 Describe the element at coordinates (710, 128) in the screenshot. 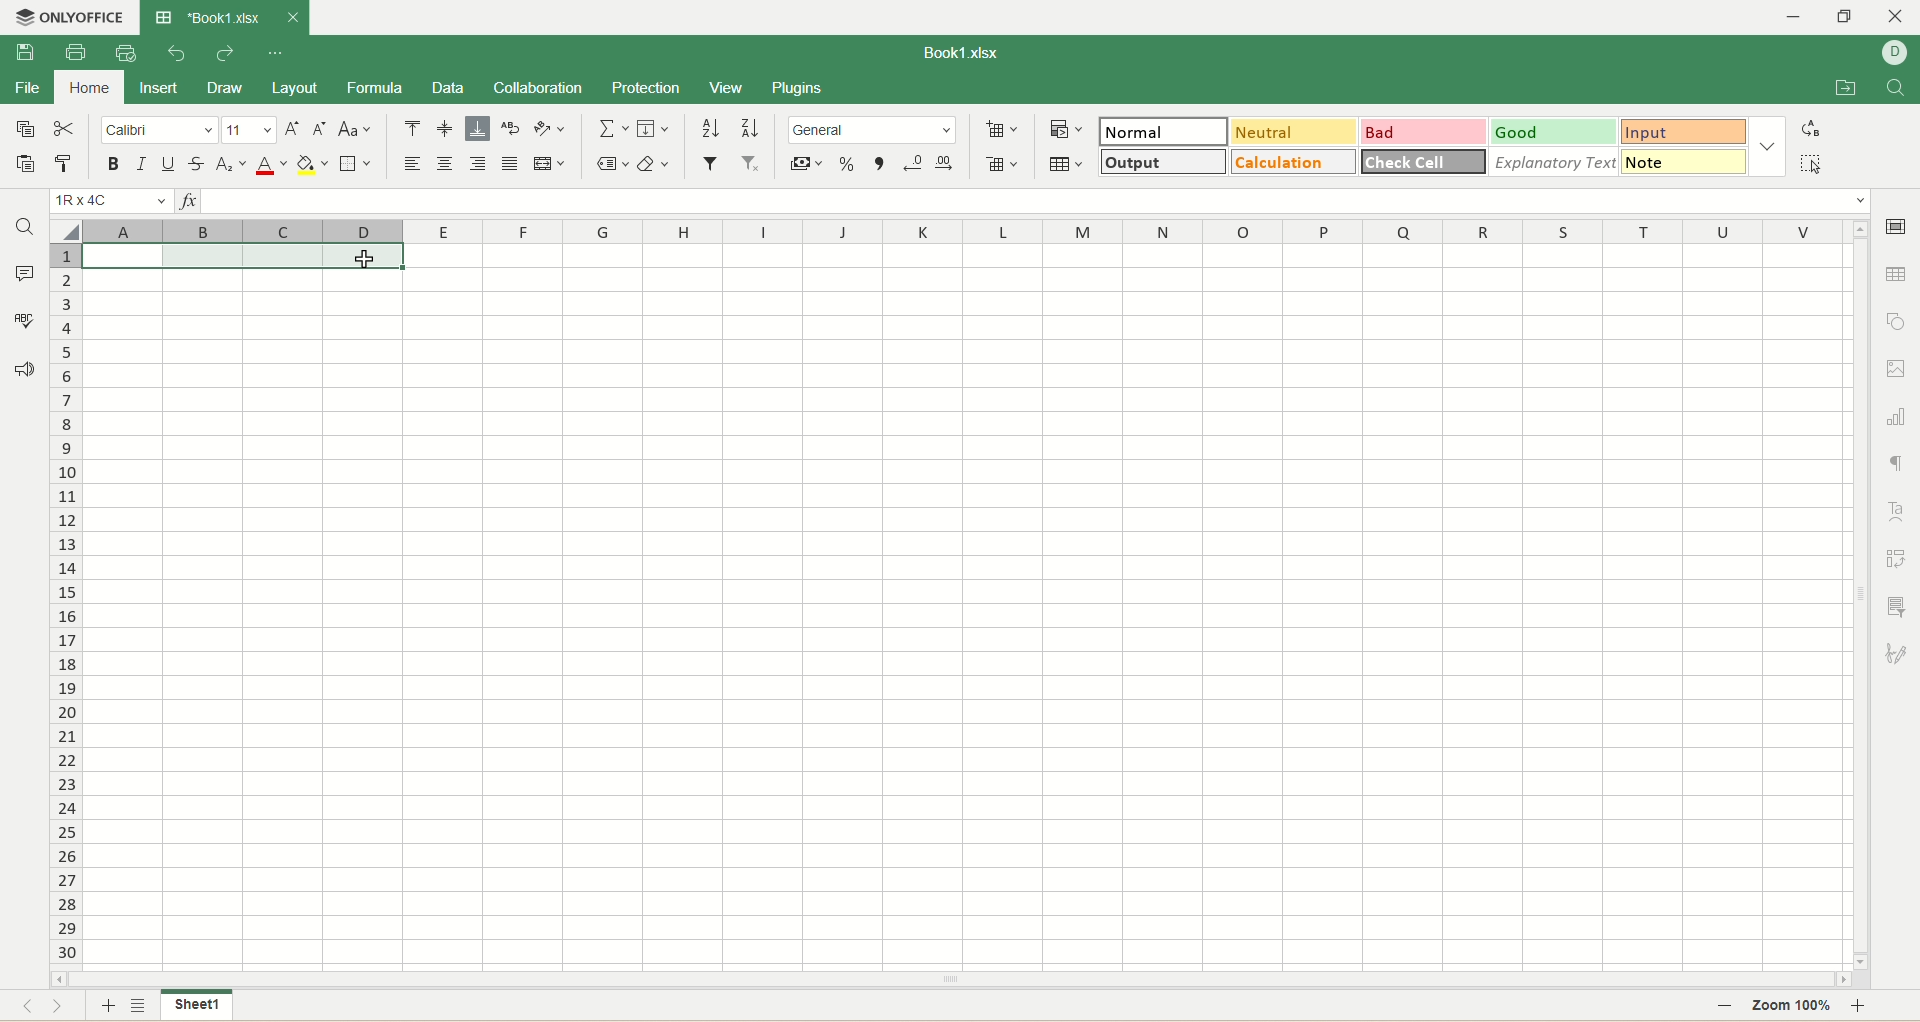

I see `sort ascending` at that location.